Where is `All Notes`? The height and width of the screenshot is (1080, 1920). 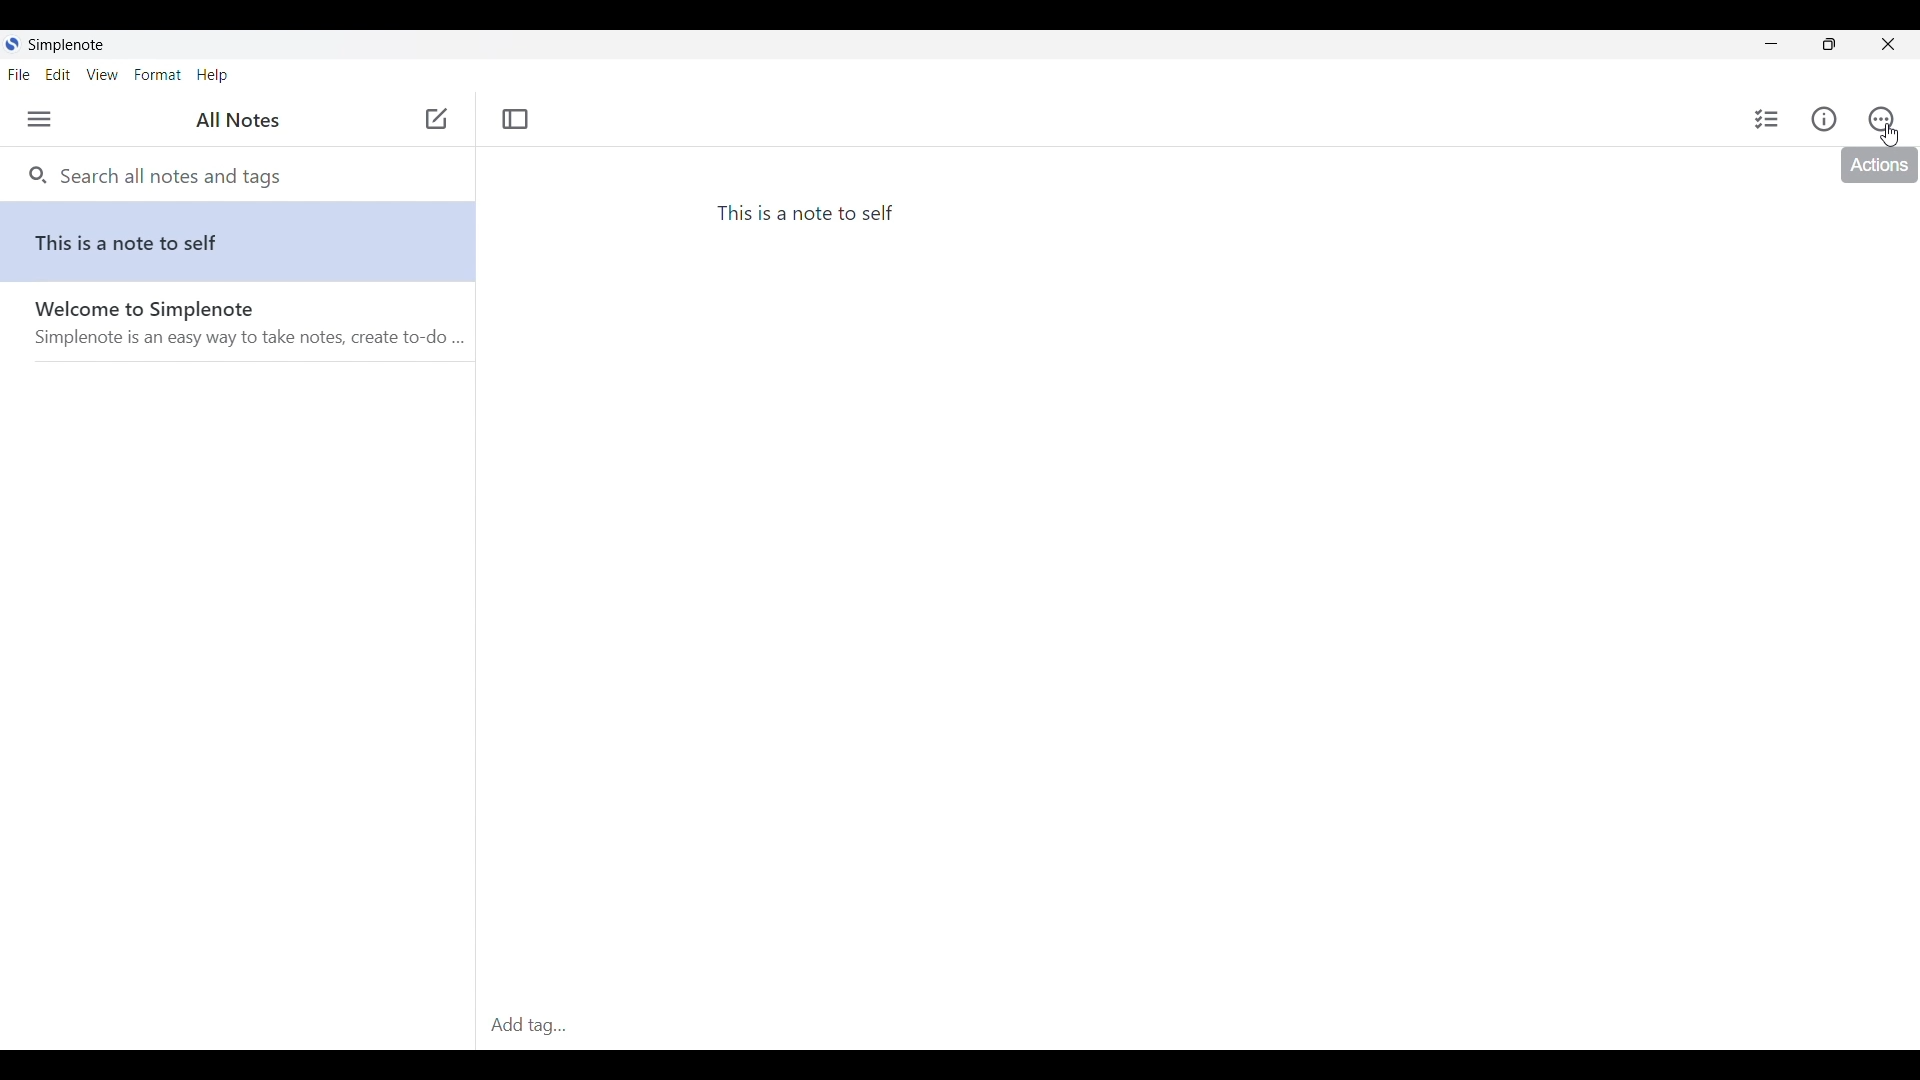 All Notes is located at coordinates (233, 121).